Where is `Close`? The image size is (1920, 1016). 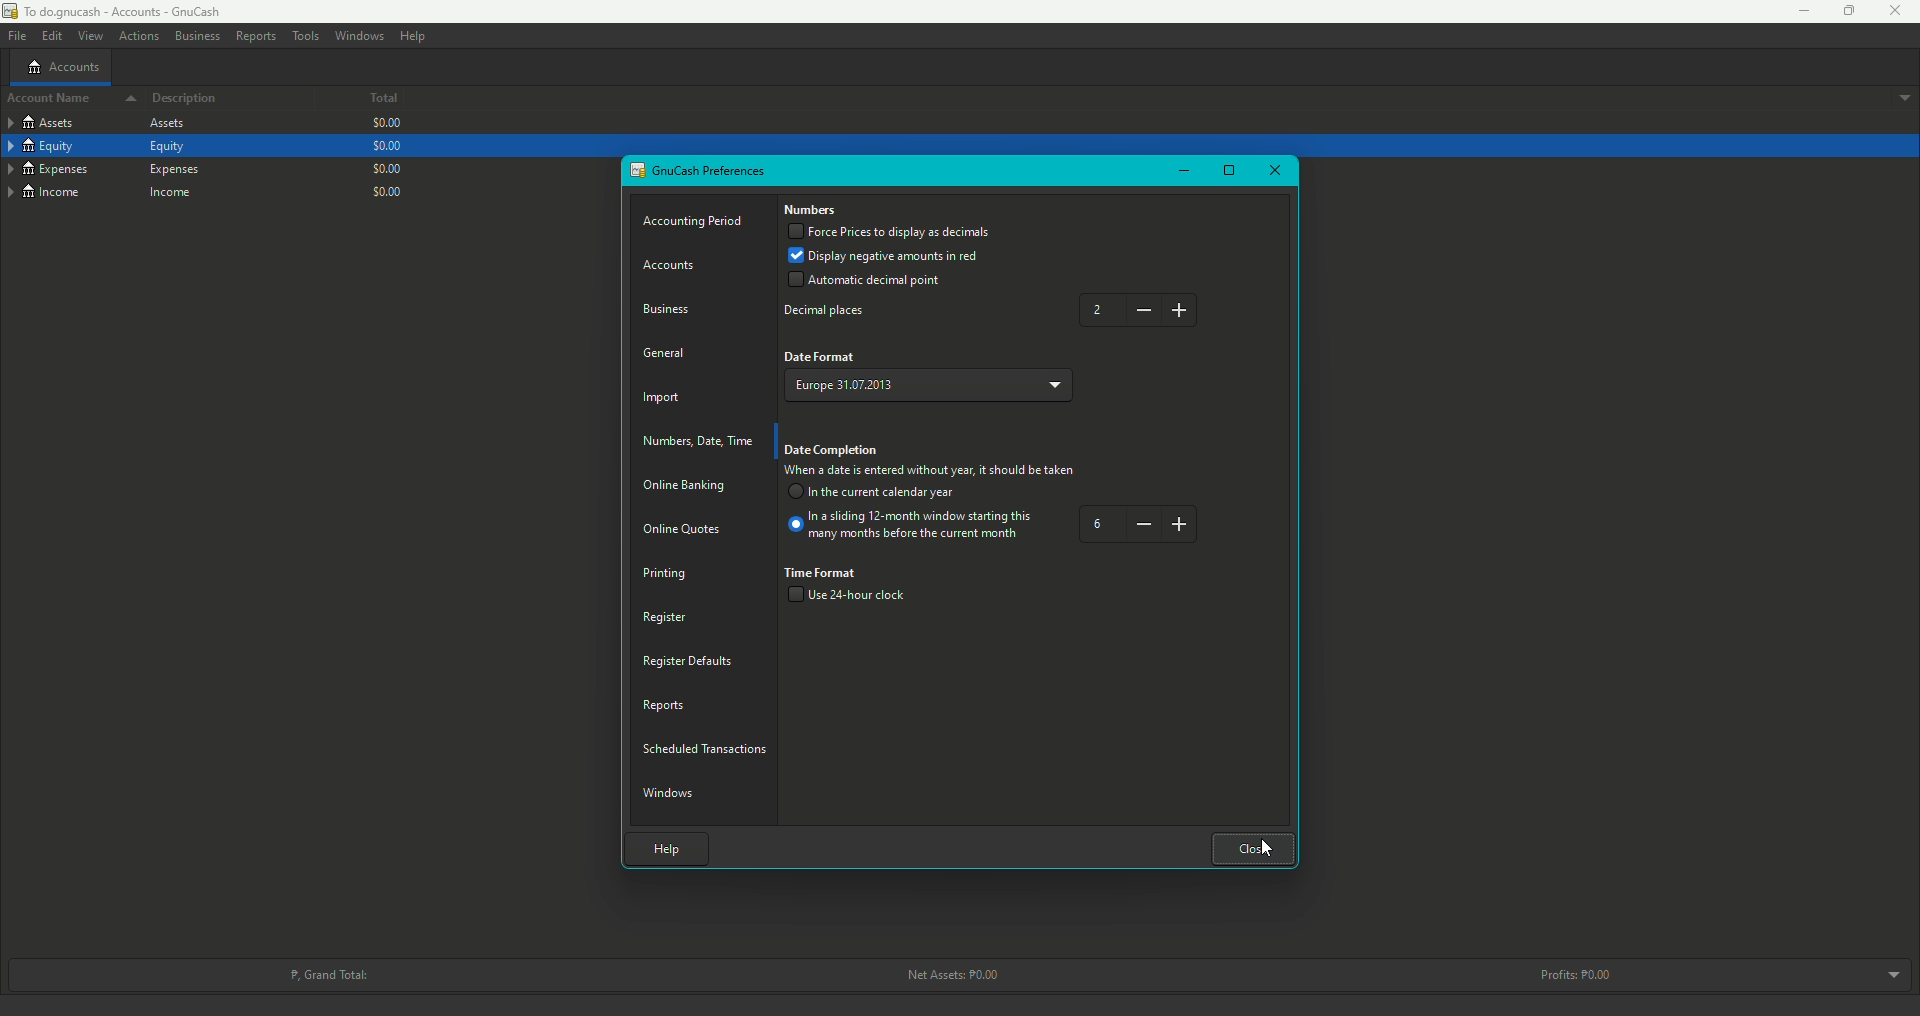
Close is located at coordinates (1254, 847).